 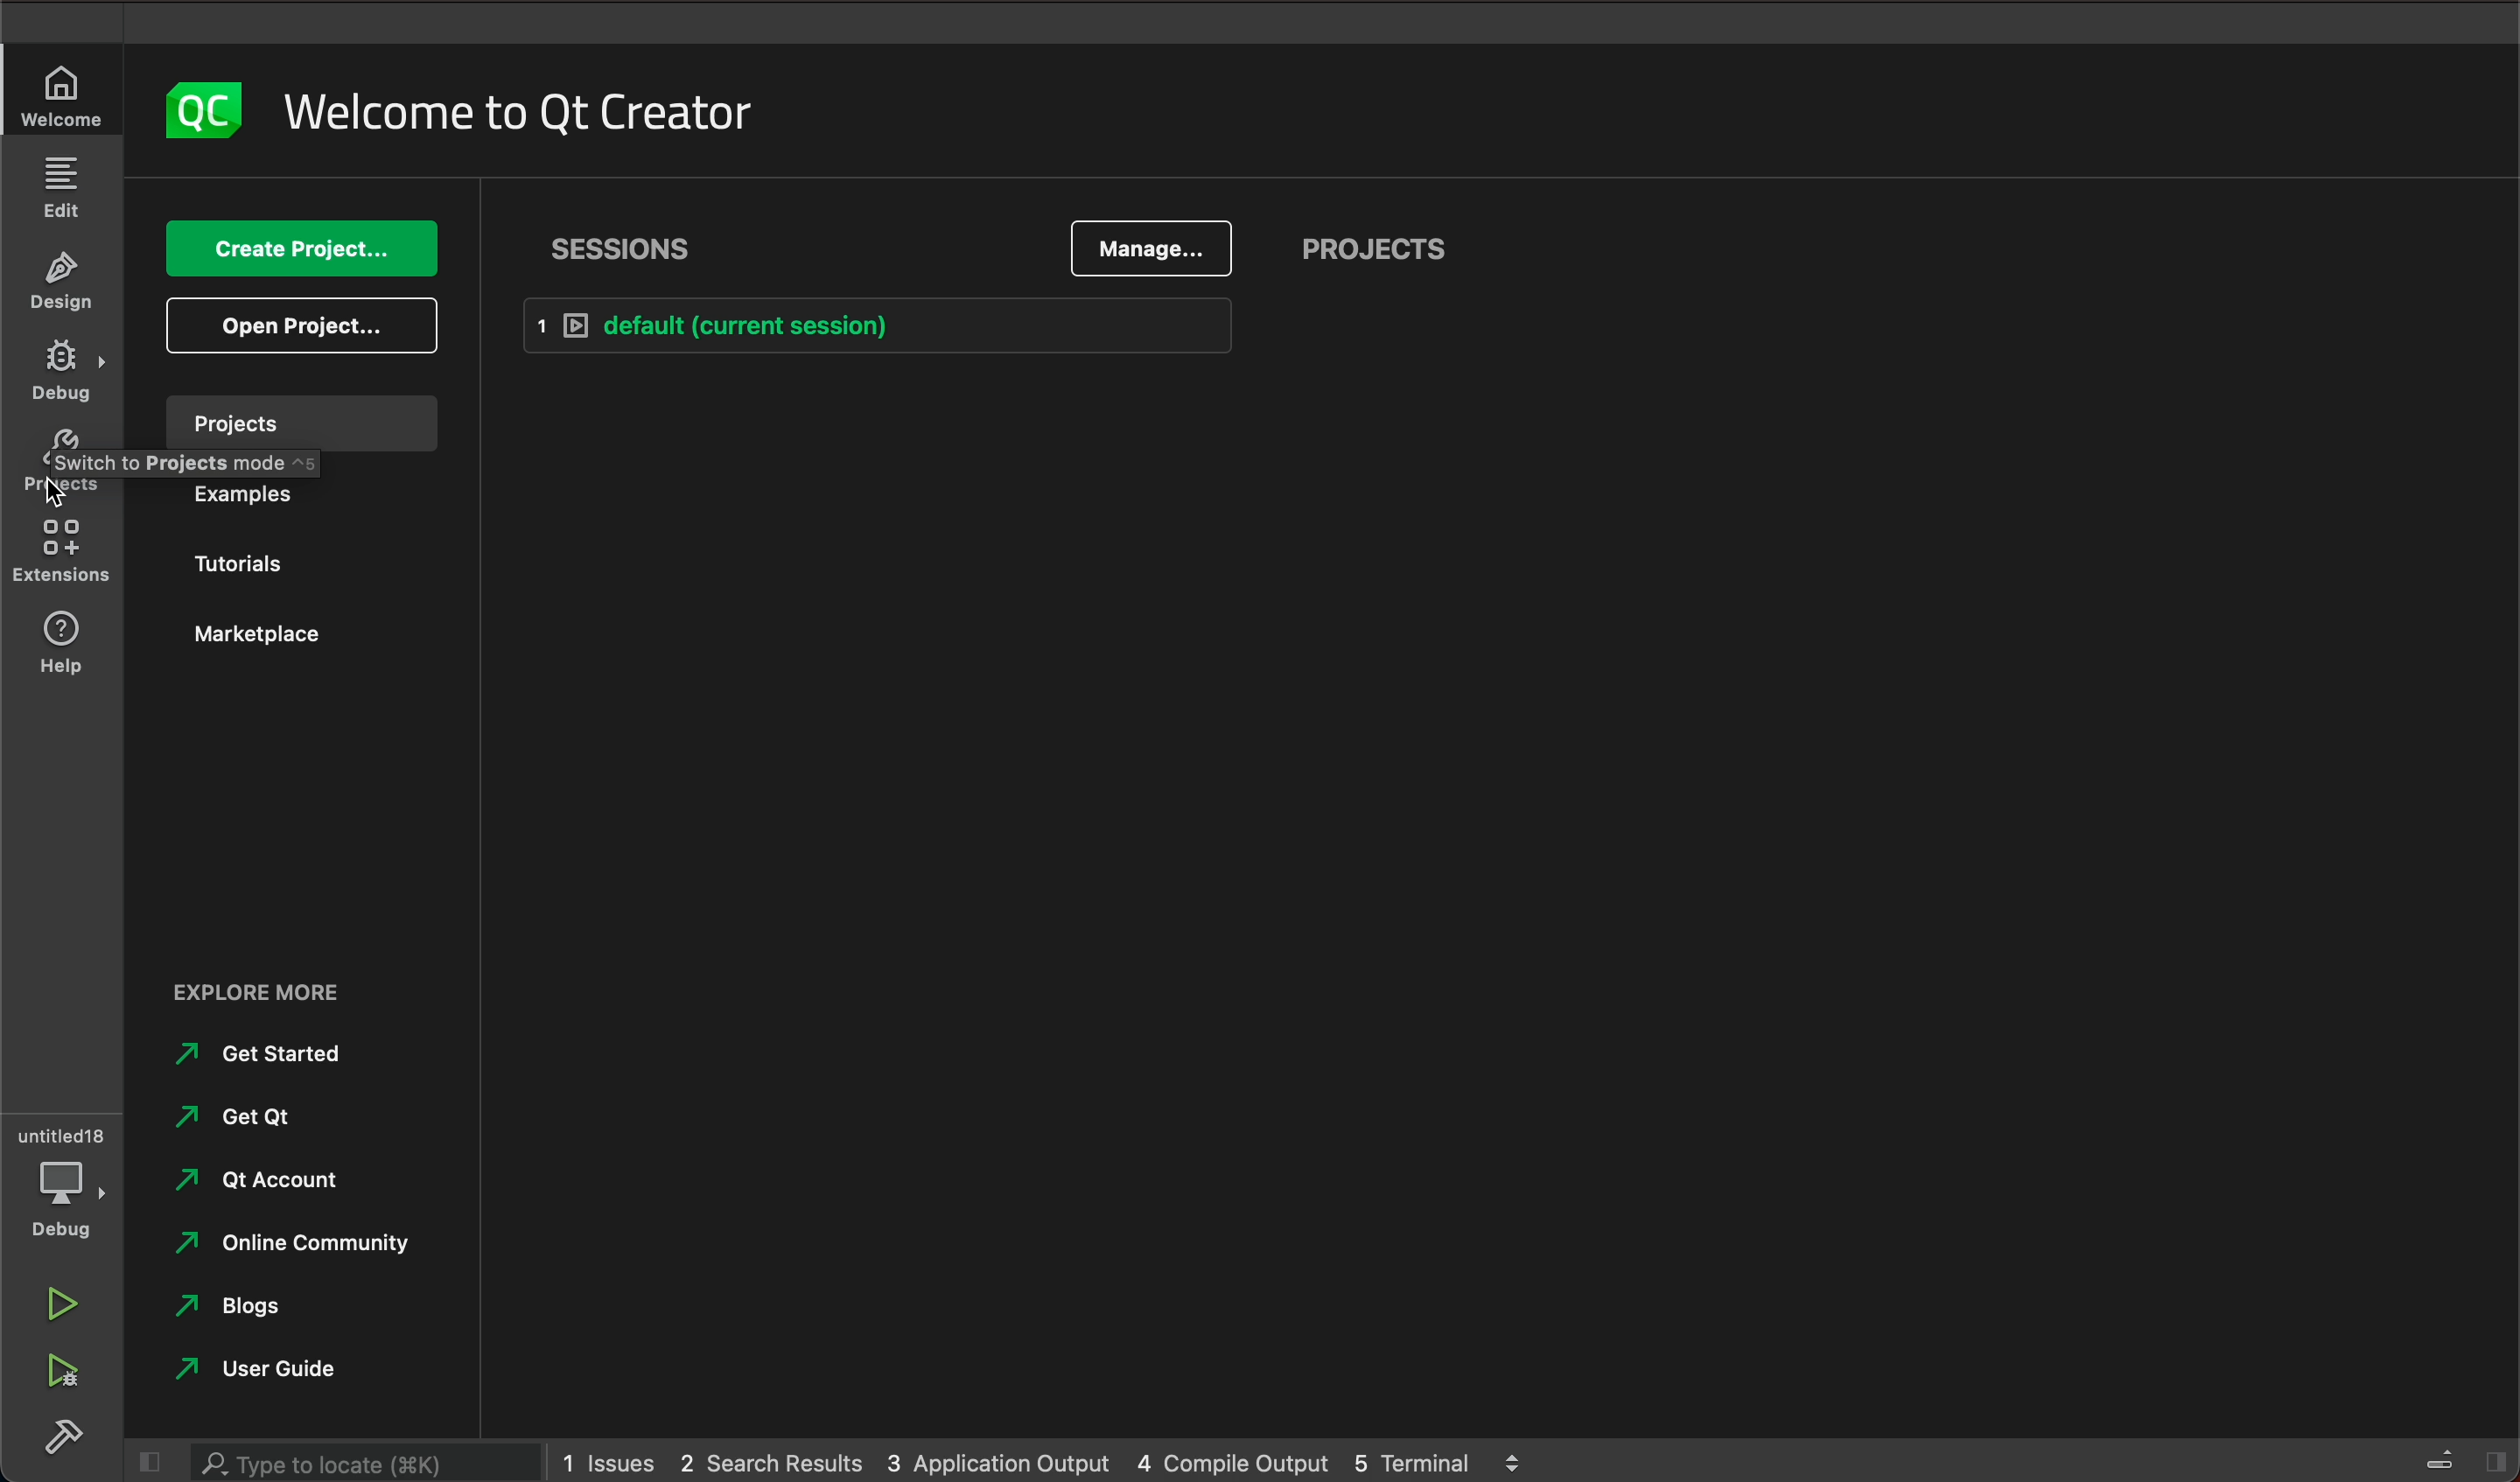 I want to click on manage, so click(x=1161, y=250).